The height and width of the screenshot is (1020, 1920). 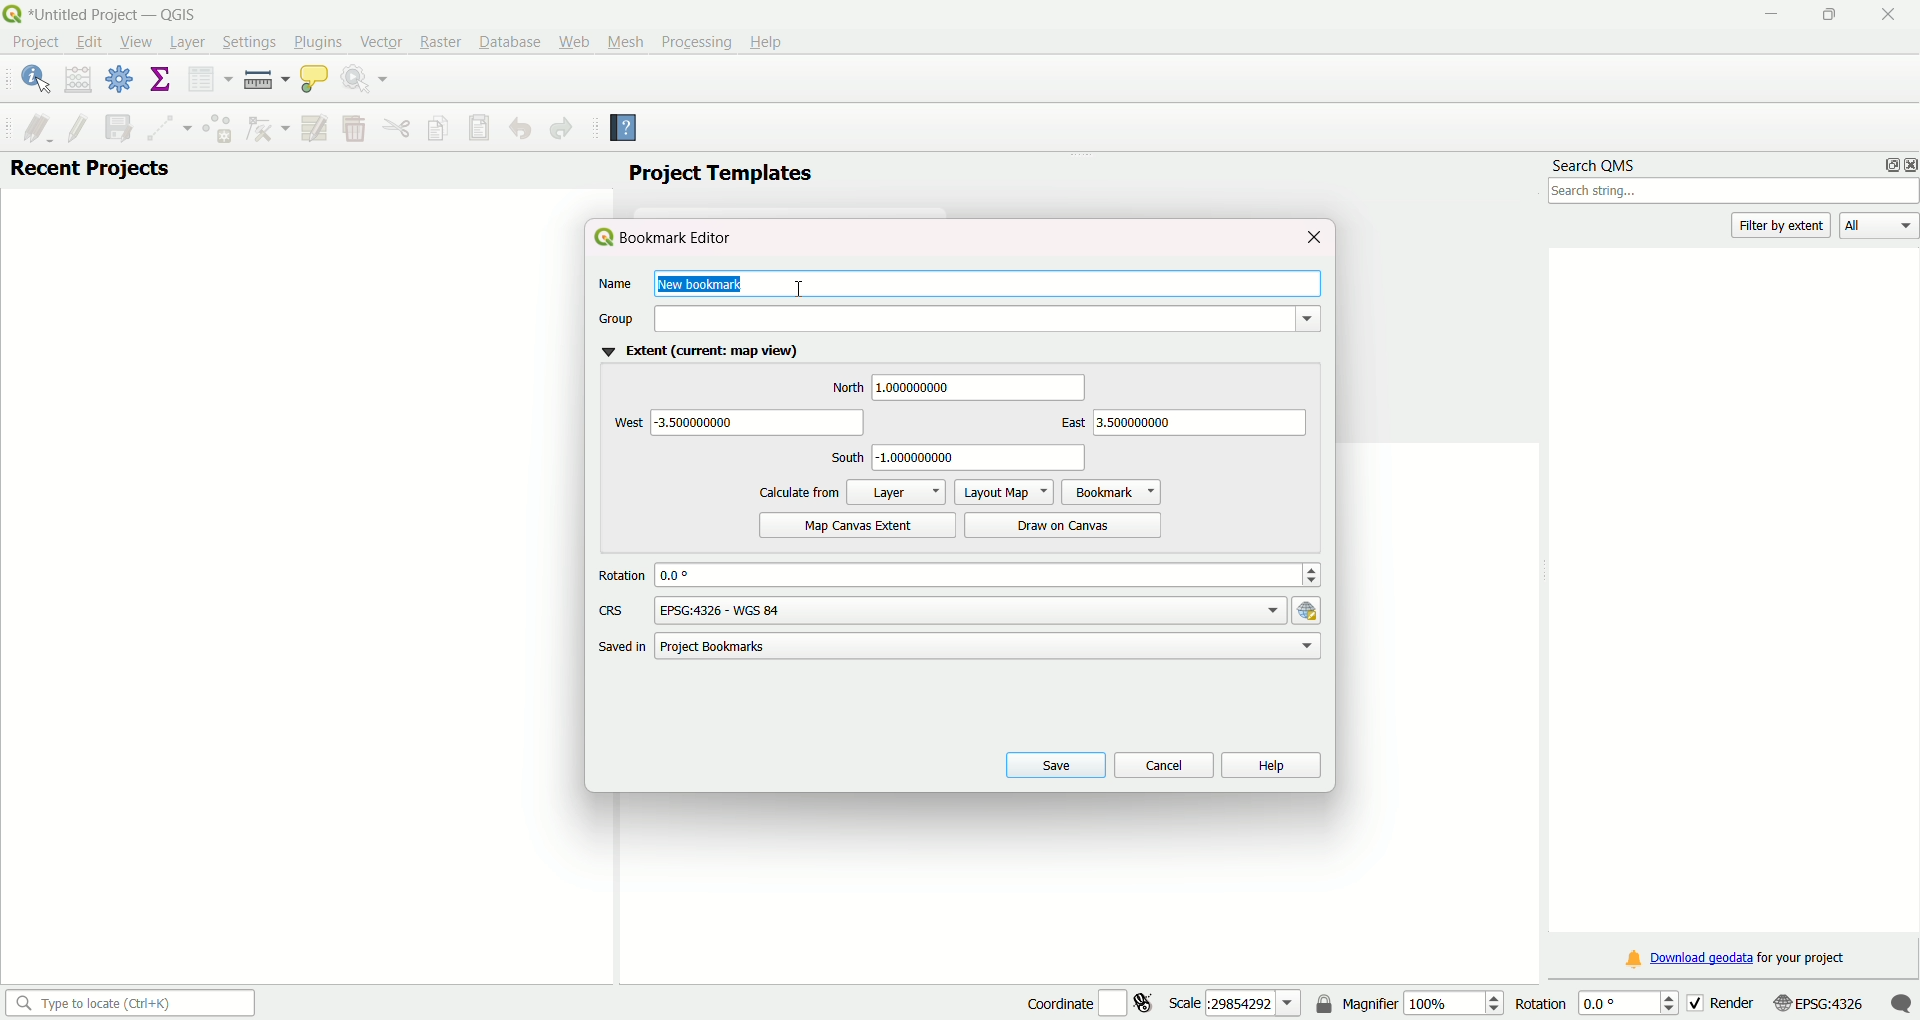 What do you see at coordinates (353, 129) in the screenshot?
I see `delete selected` at bounding box center [353, 129].